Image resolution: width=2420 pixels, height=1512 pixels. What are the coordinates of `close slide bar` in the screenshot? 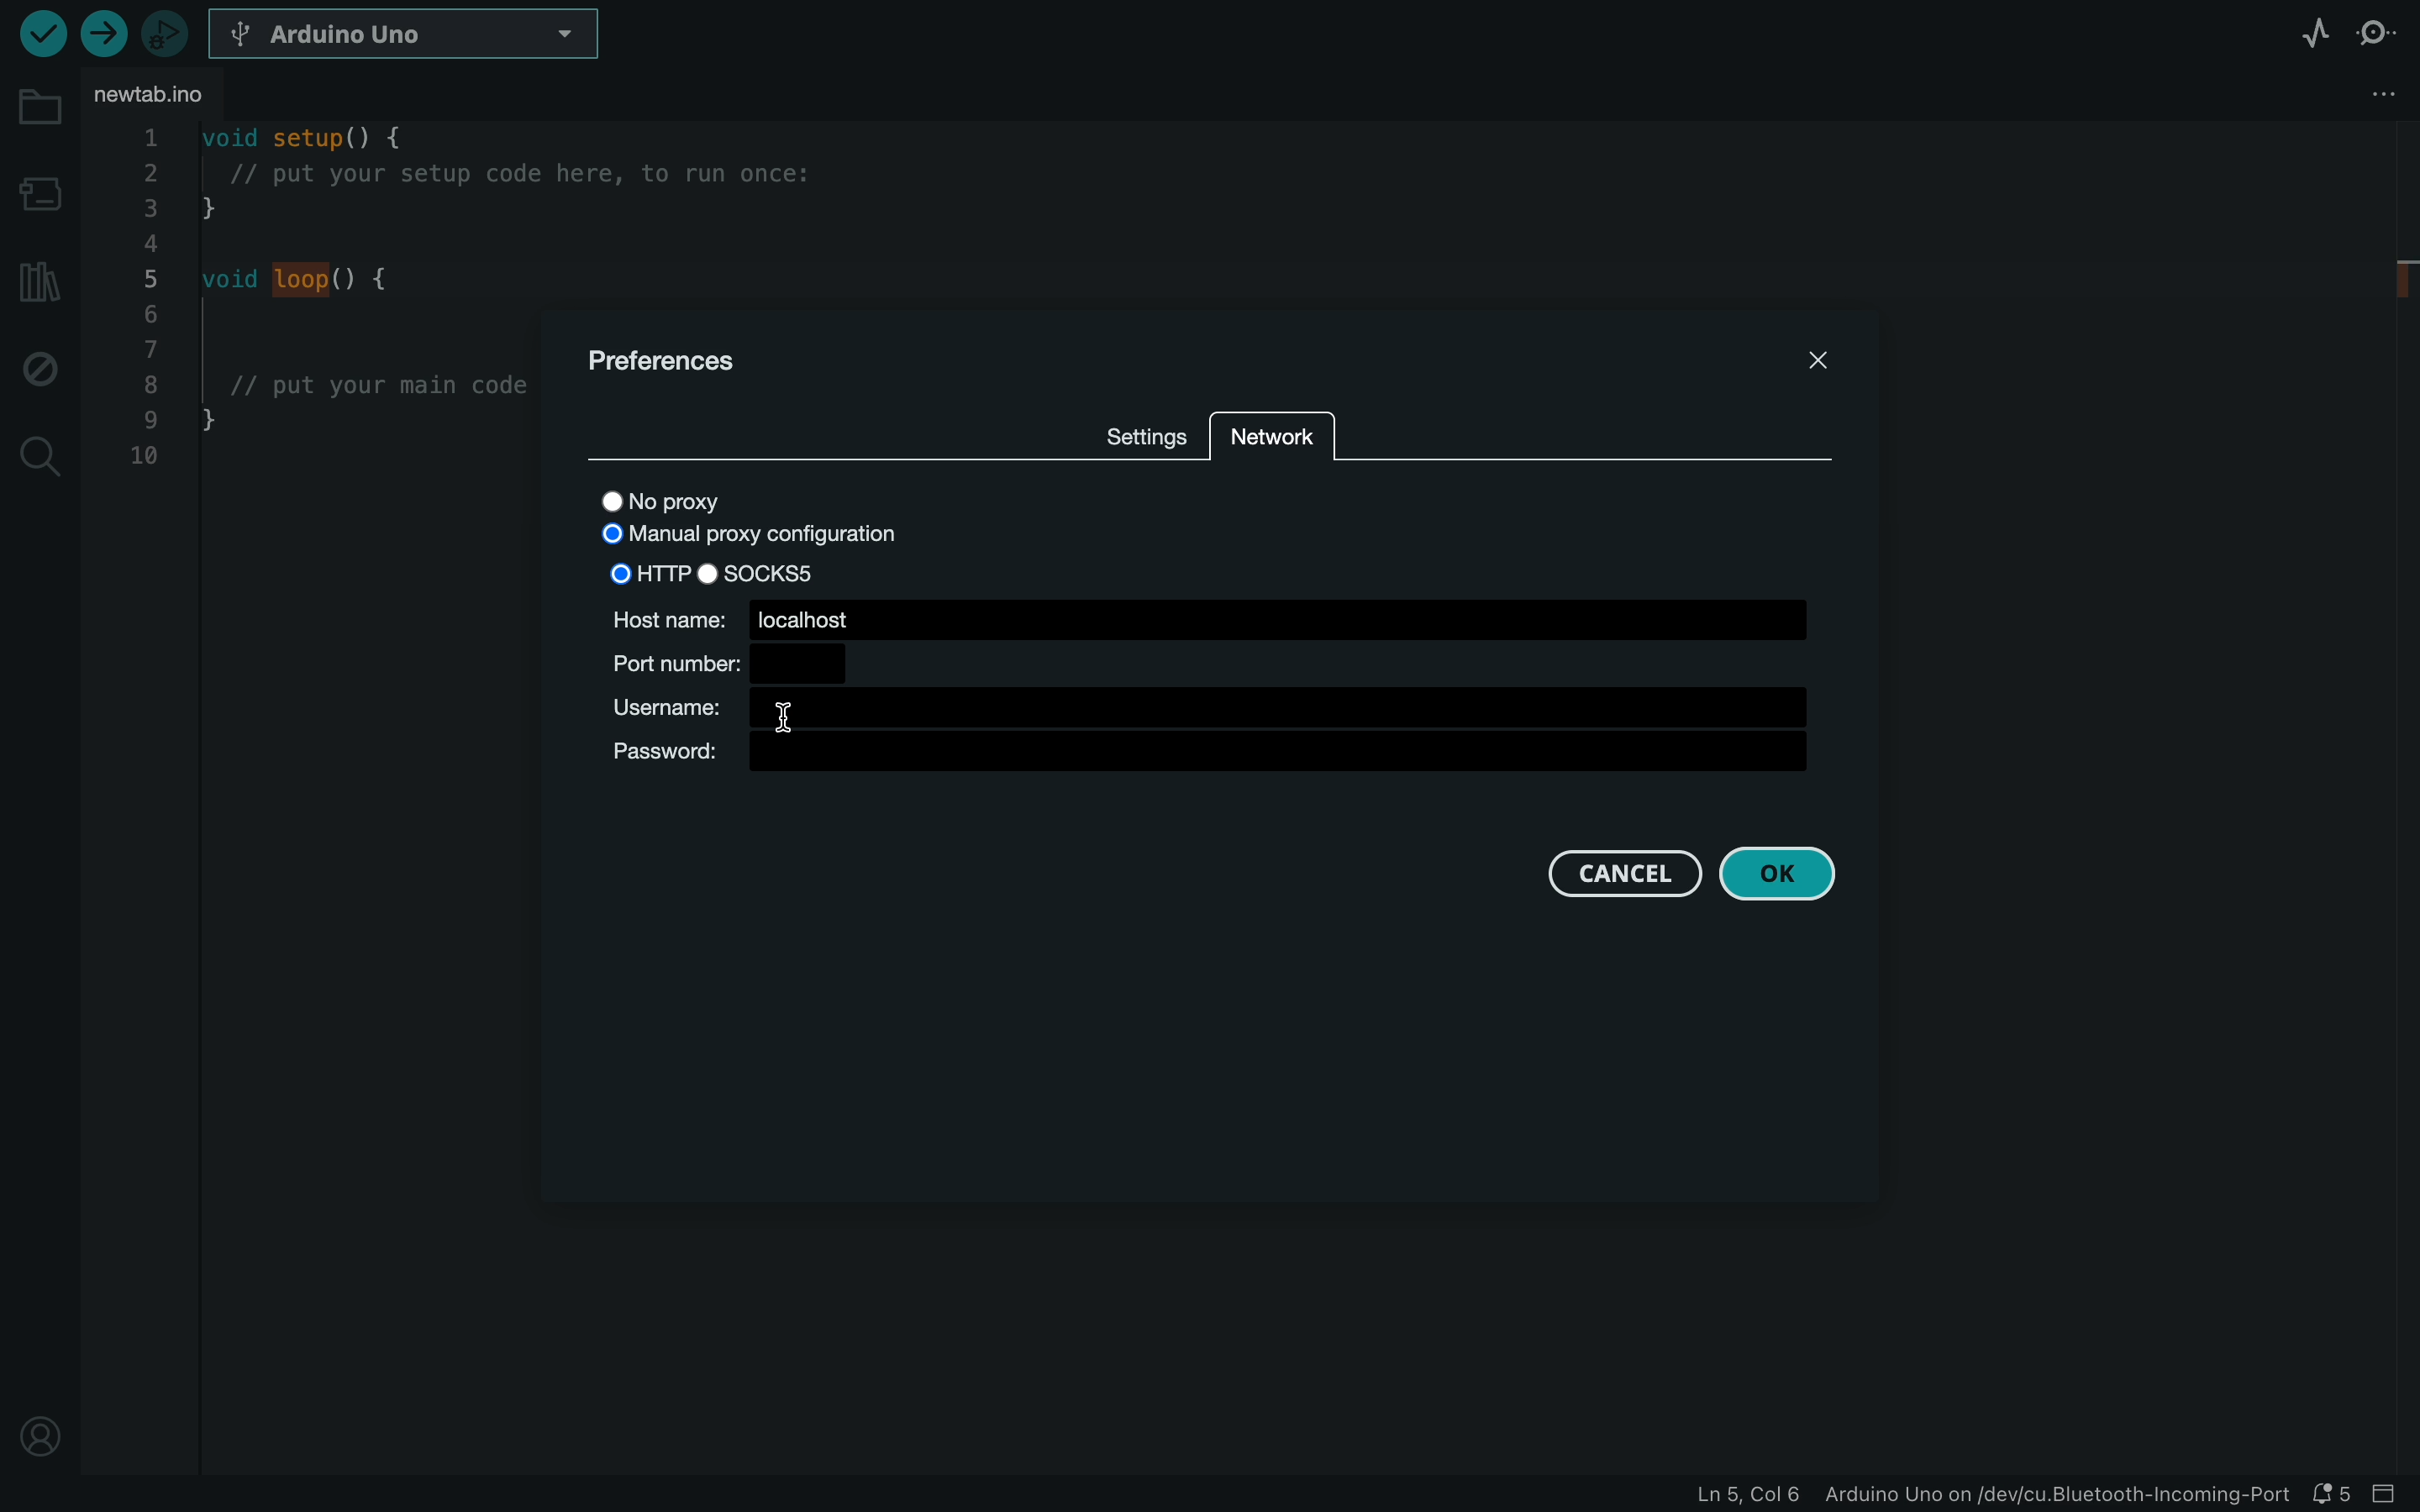 It's located at (2391, 1494).